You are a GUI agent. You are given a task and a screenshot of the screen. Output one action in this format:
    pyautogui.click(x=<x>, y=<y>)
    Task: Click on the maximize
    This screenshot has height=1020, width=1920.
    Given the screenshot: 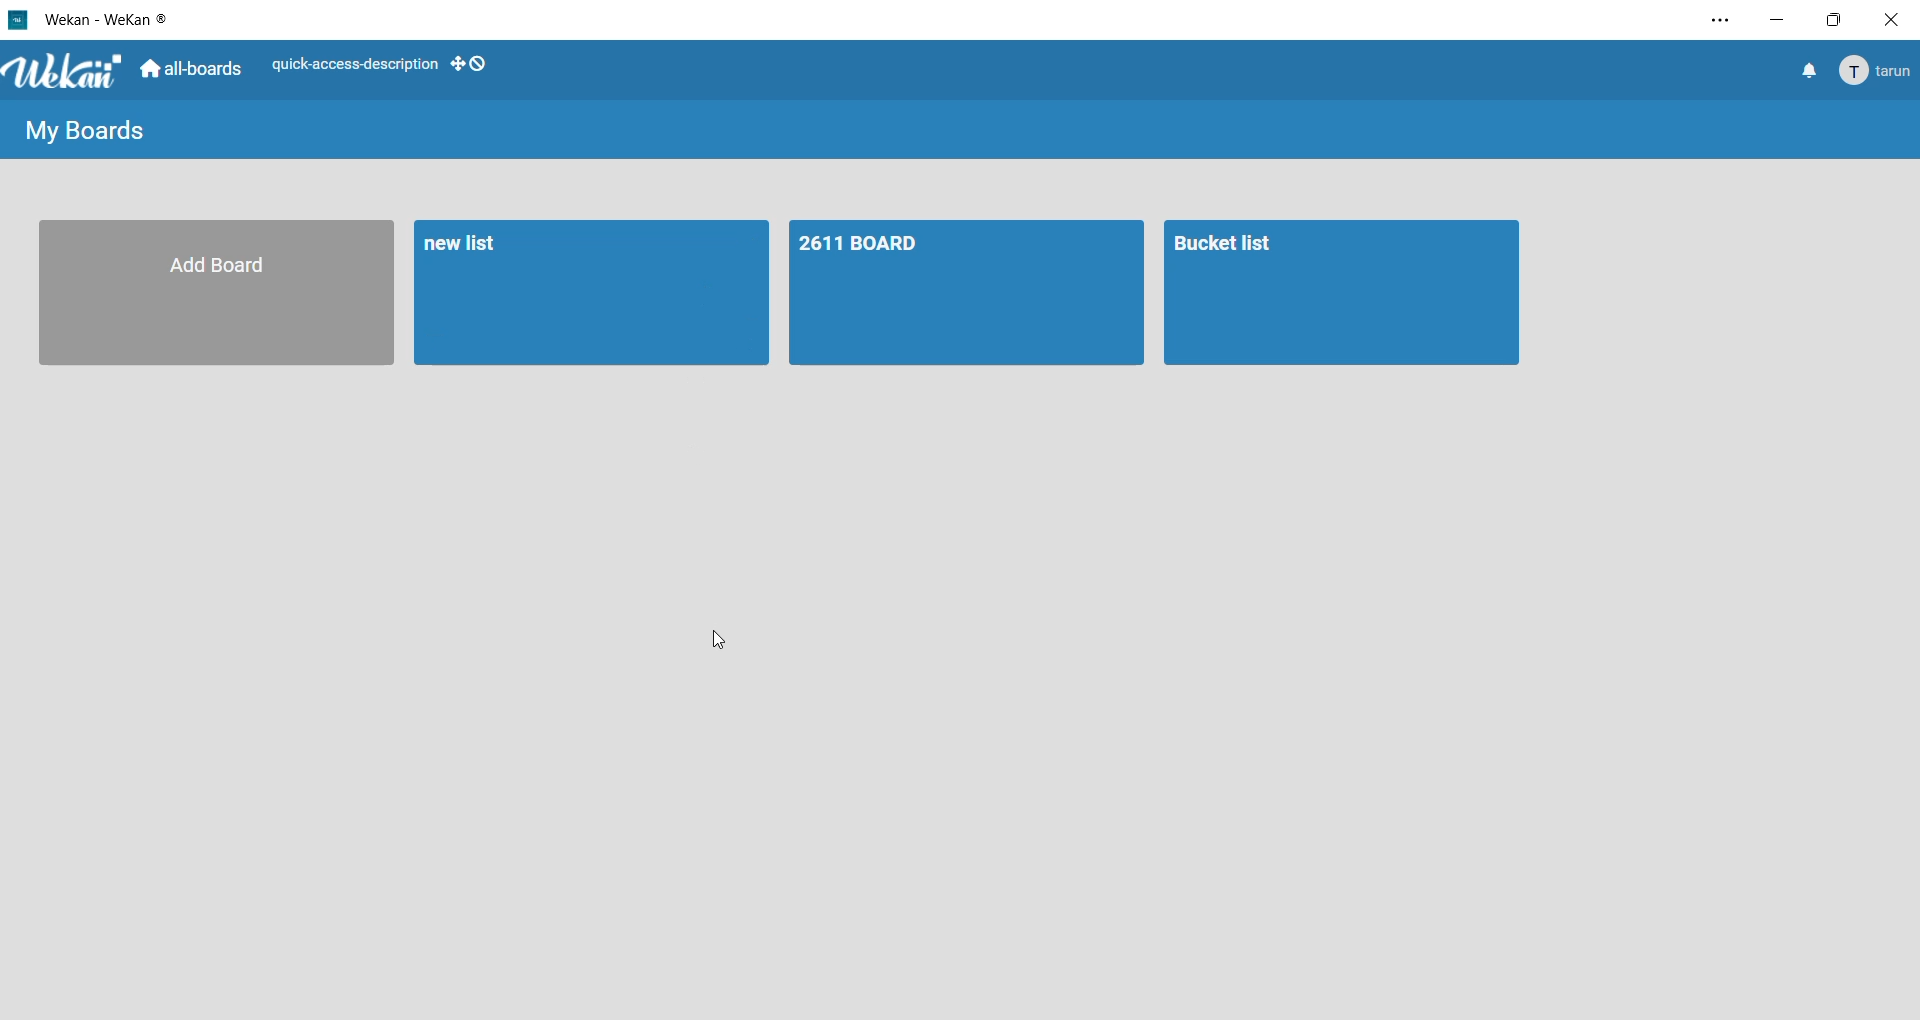 What is the action you would take?
    pyautogui.click(x=1836, y=20)
    